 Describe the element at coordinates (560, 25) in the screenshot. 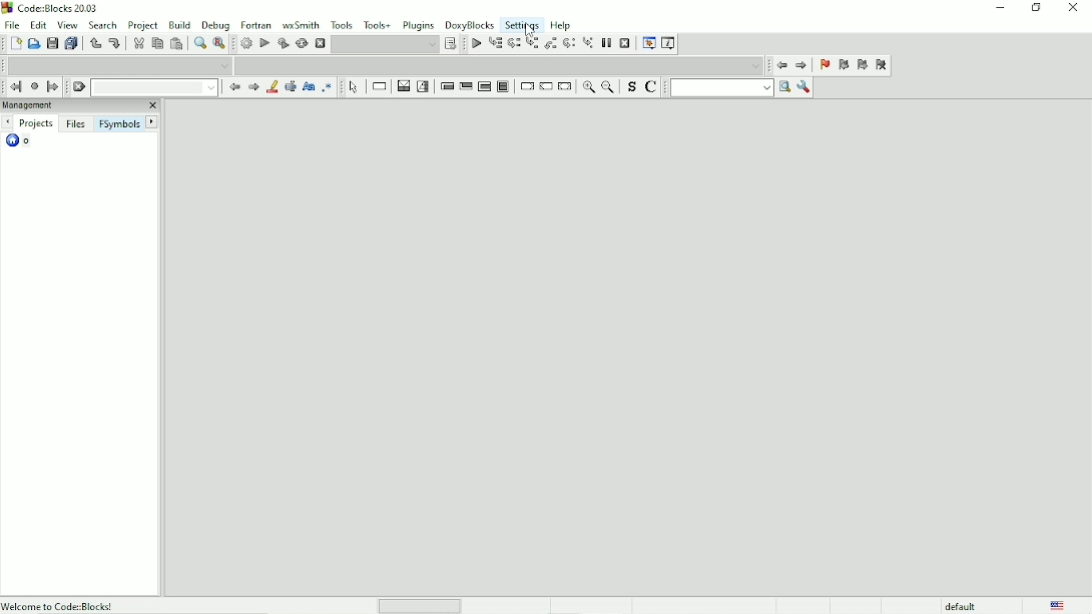

I see `Help` at that location.